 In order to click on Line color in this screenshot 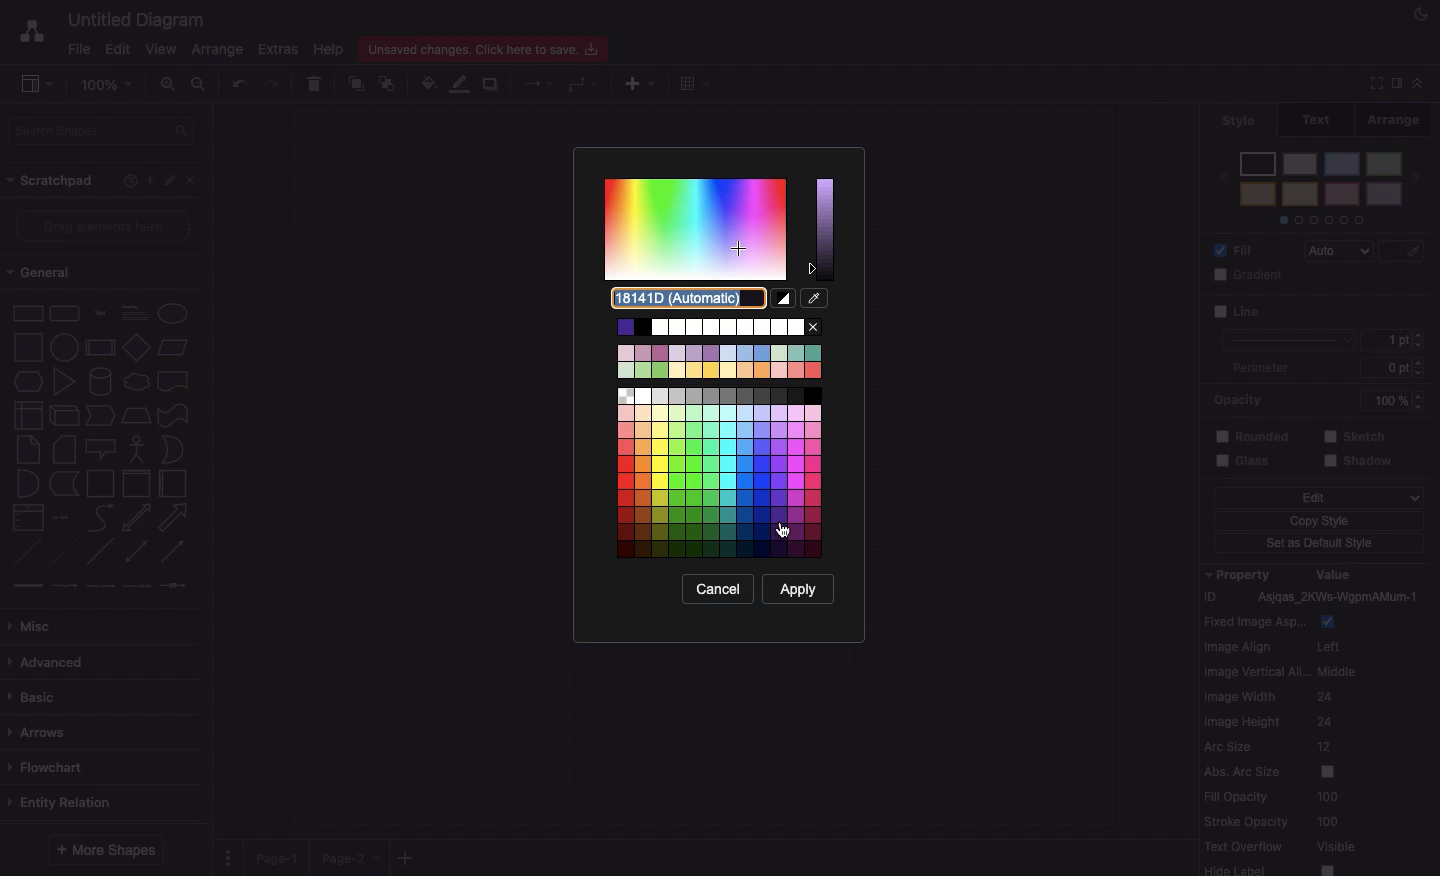, I will do `click(1406, 247)`.